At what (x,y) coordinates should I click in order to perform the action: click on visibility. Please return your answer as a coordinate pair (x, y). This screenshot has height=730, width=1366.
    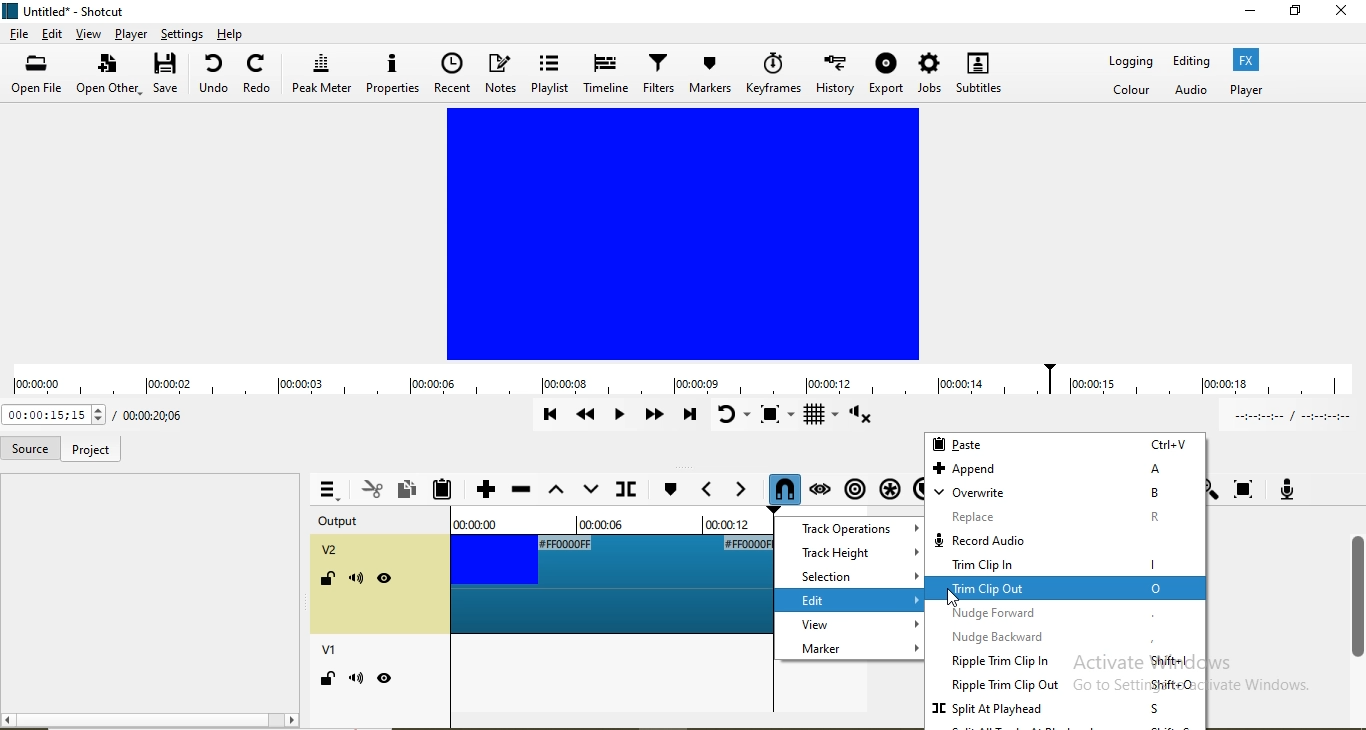
    Looking at the image, I should click on (385, 579).